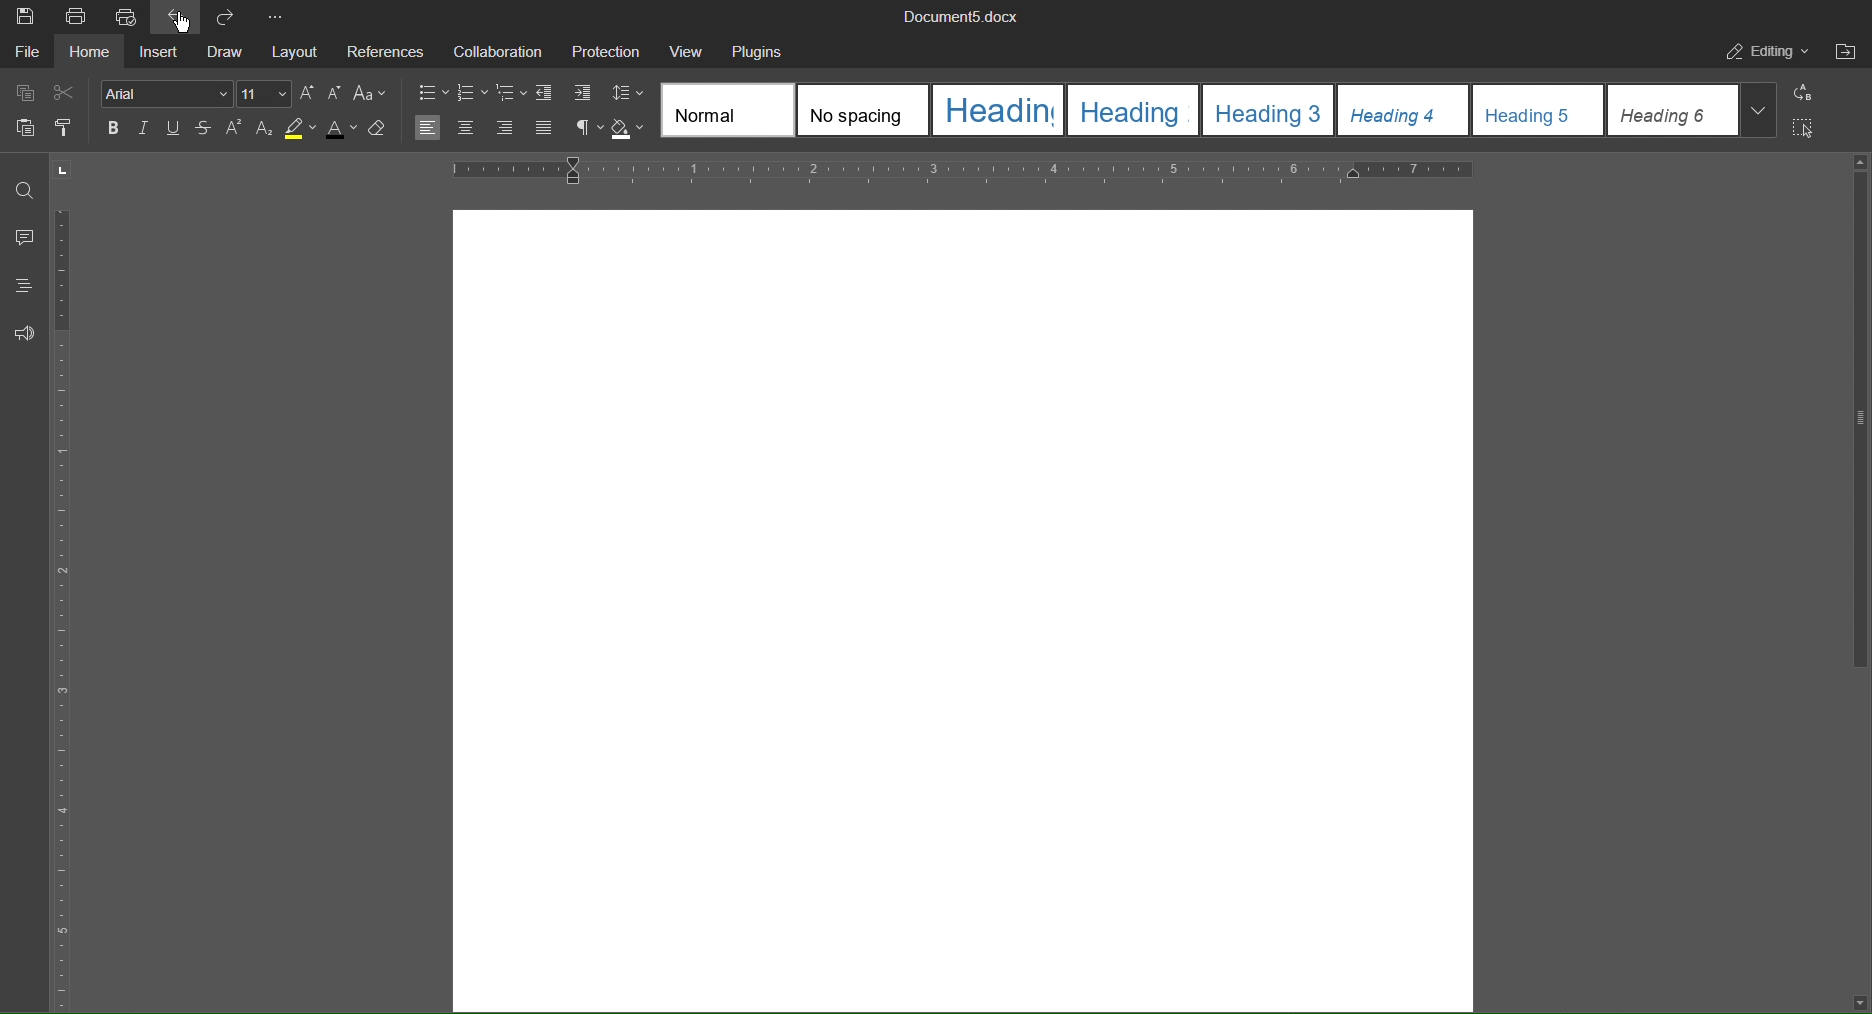 The height and width of the screenshot is (1014, 1872). What do you see at coordinates (226, 51) in the screenshot?
I see `Draw` at bounding box center [226, 51].